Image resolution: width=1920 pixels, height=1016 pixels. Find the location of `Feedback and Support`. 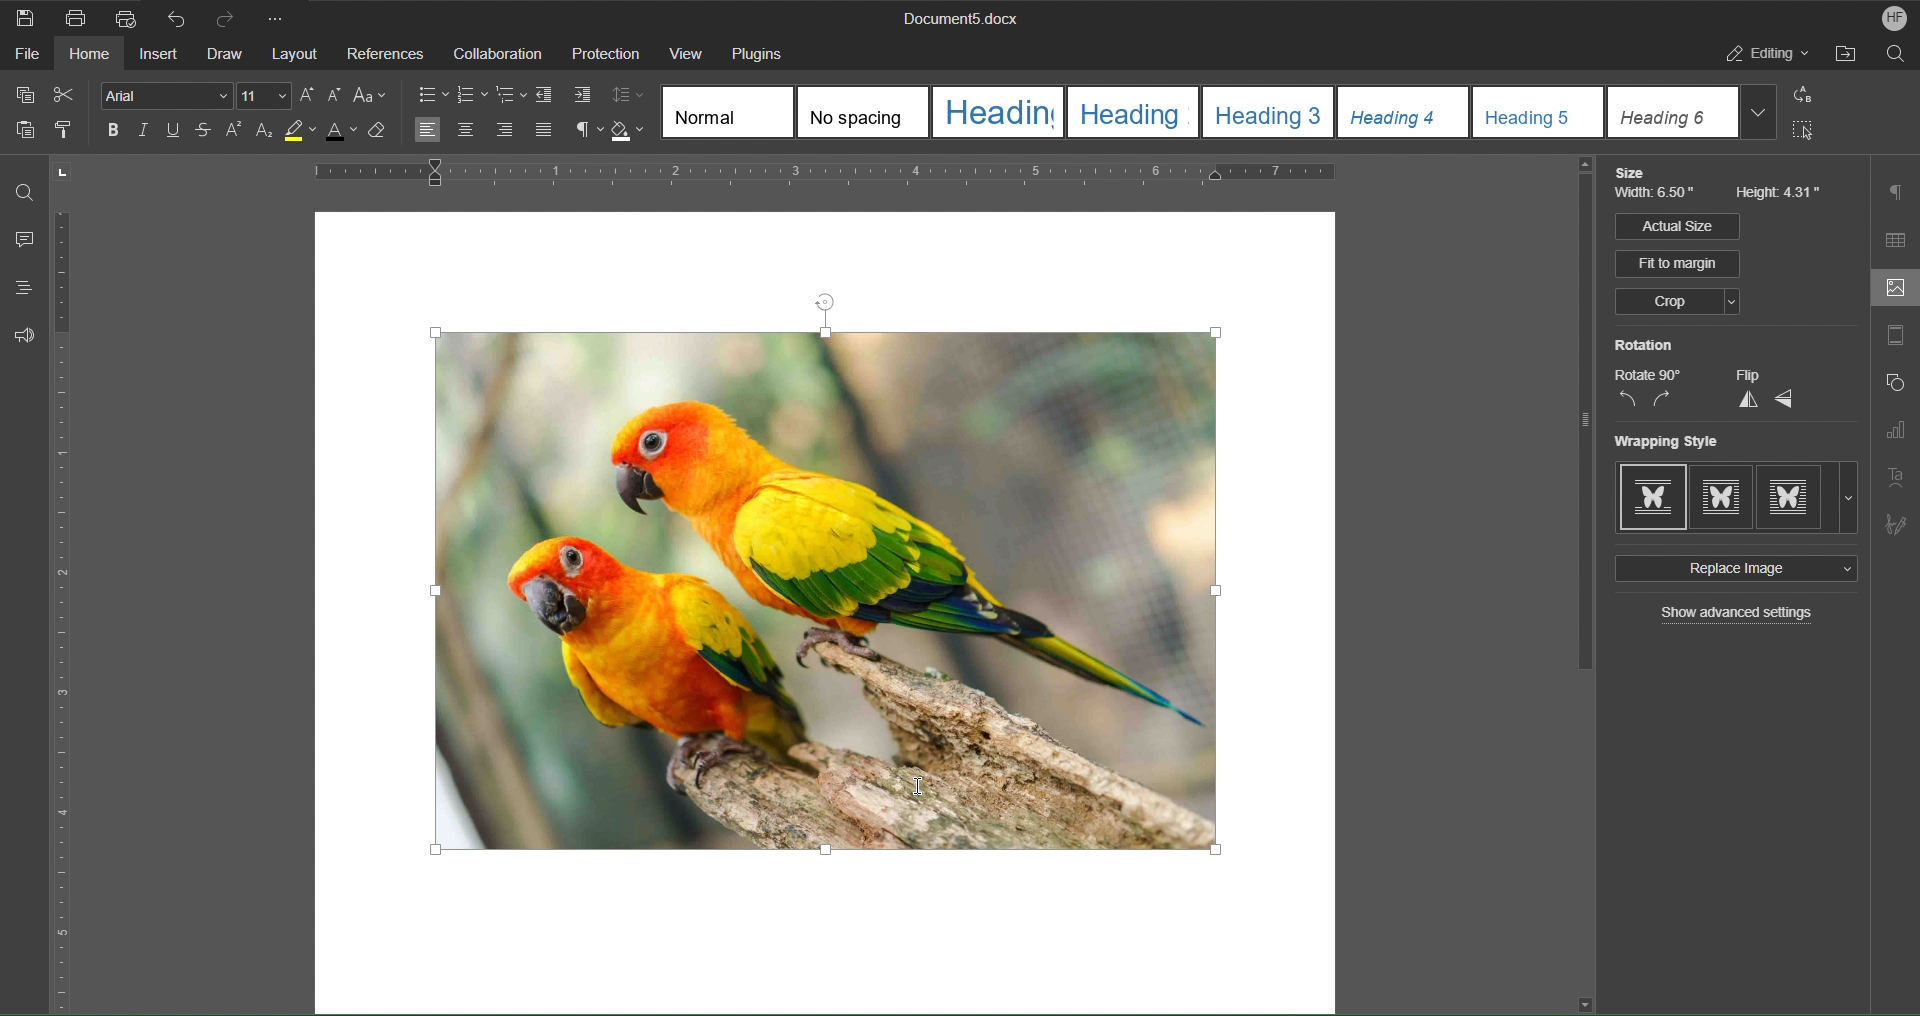

Feedback and Support is located at coordinates (24, 335).